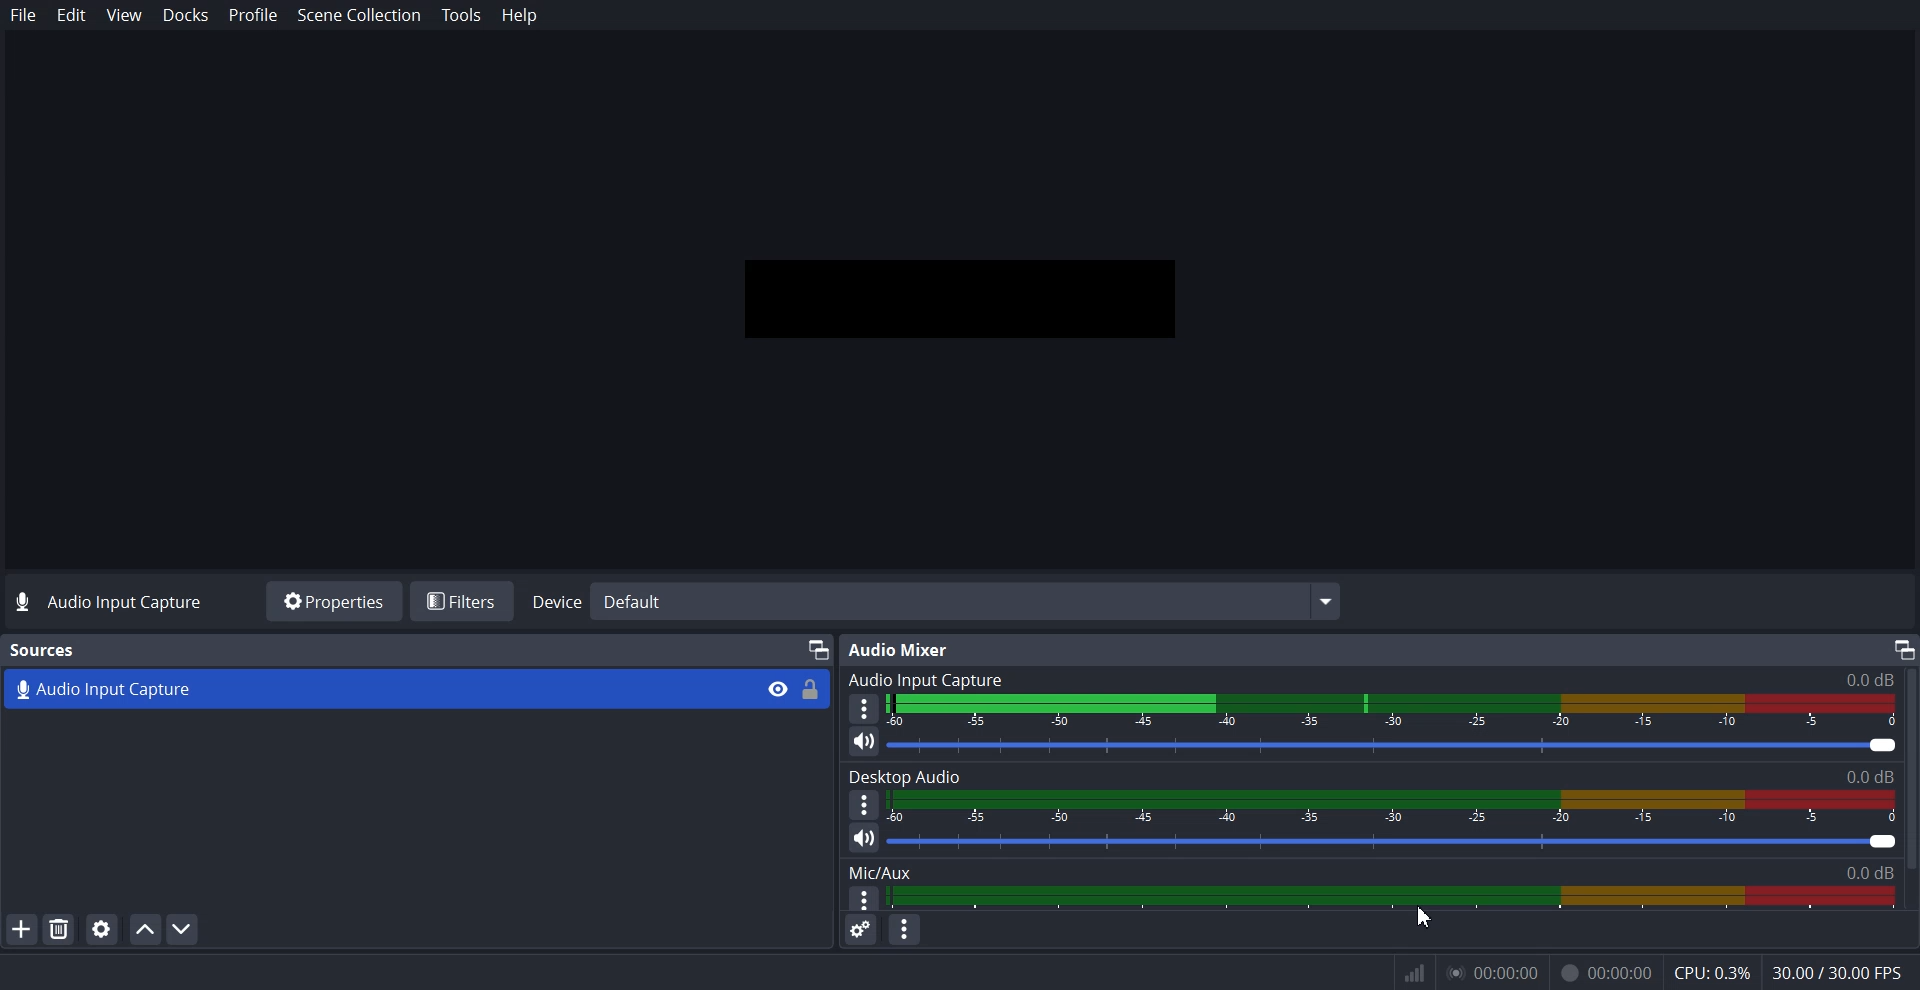 This screenshot has width=1920, height=990. I want to click on Help, so click(519, 15).